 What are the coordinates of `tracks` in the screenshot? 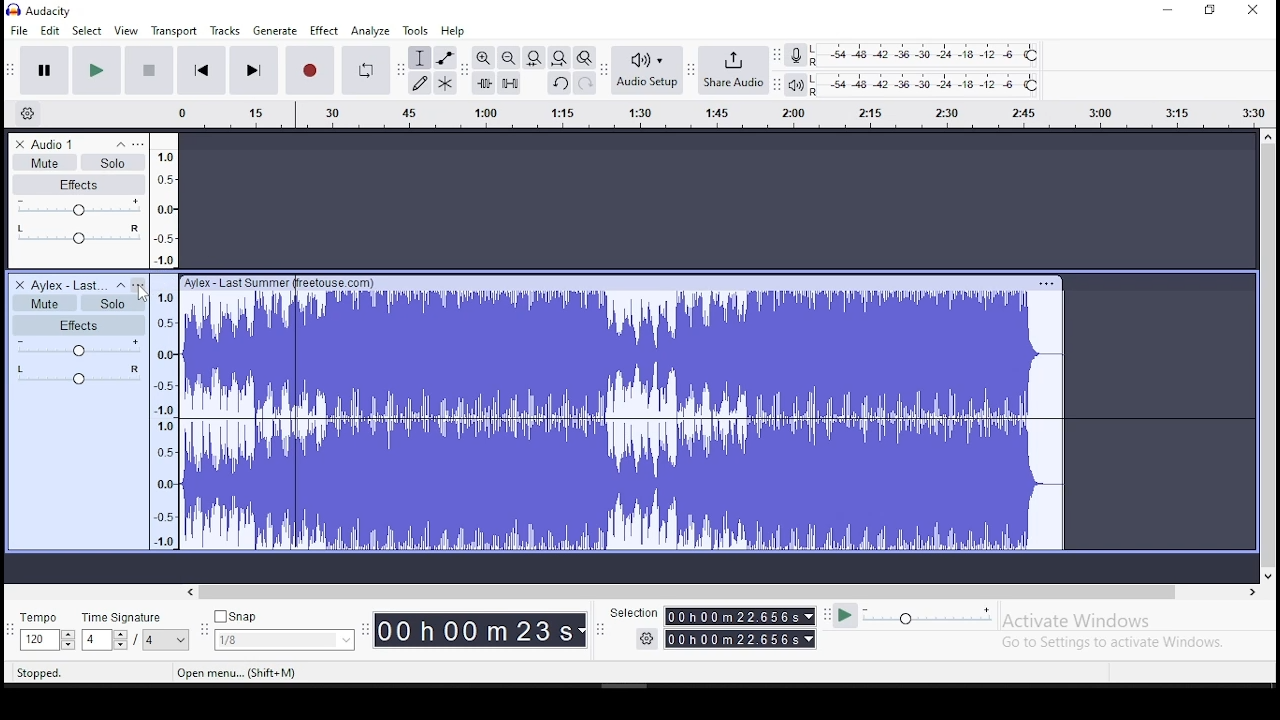 It's located at (225, 30).